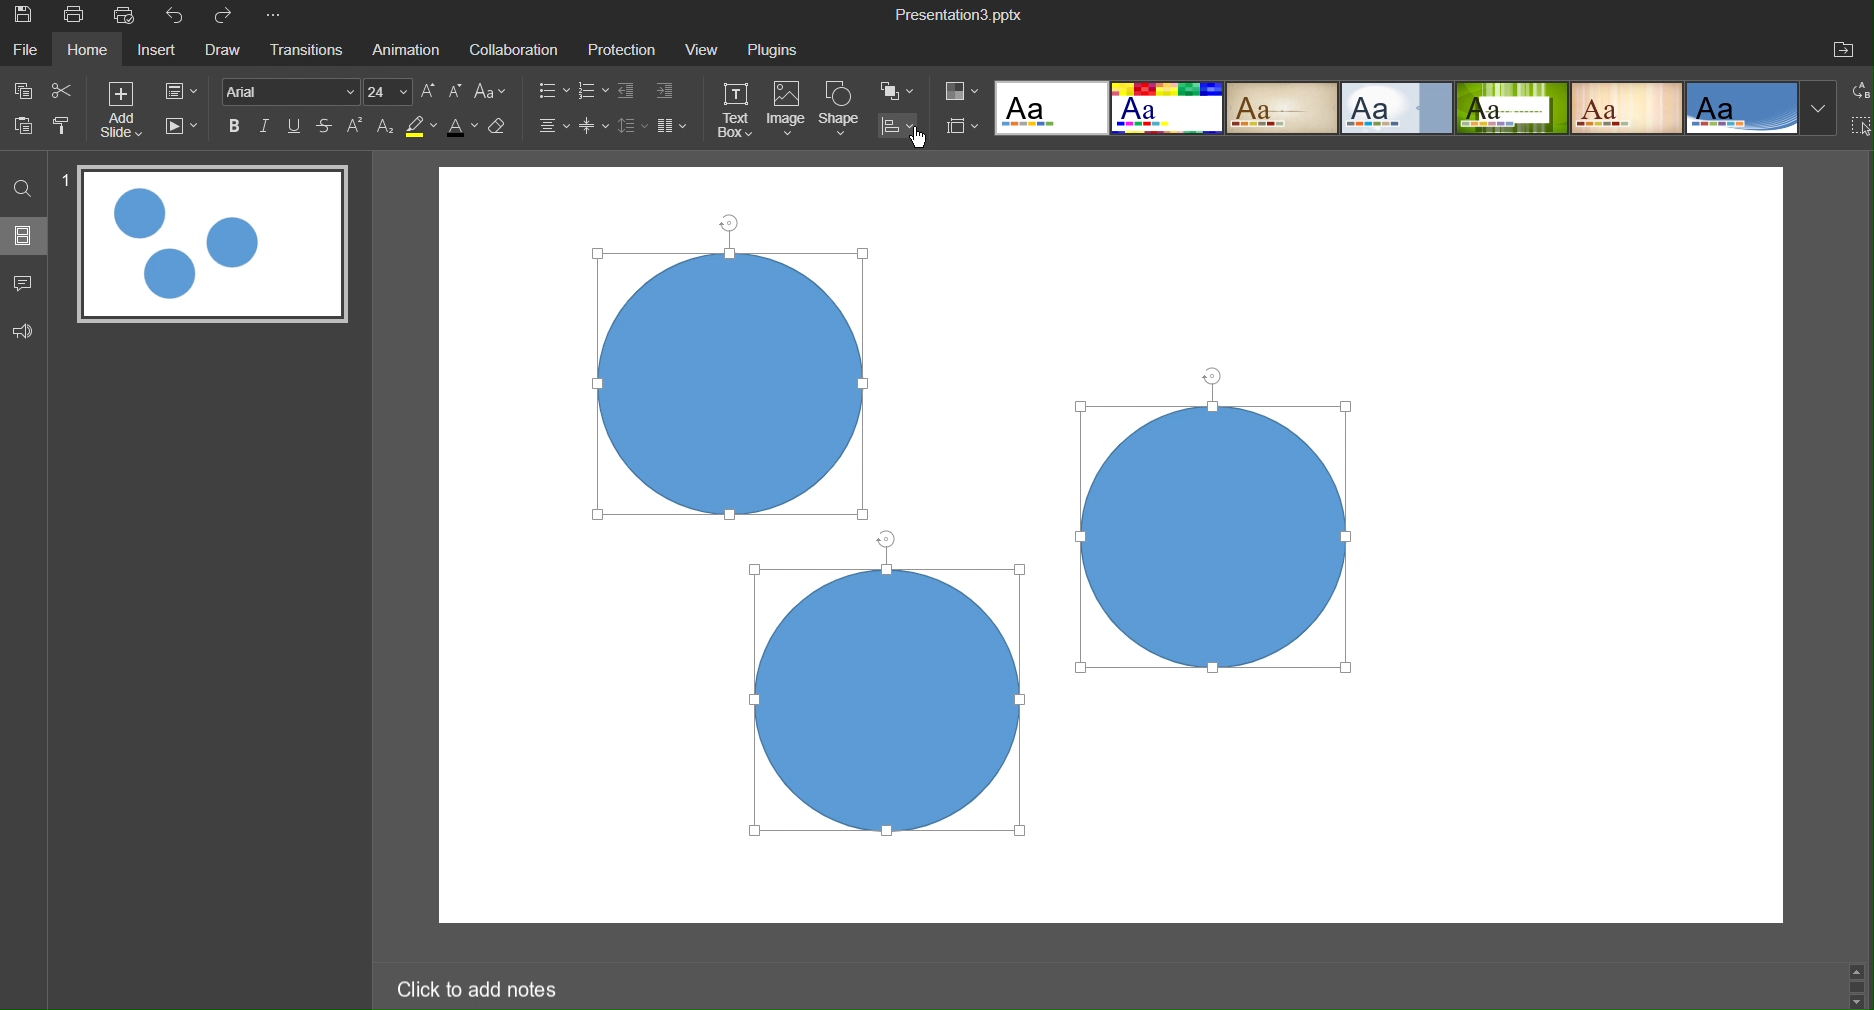 Image resolution: width=1874 pixels, height=1010 pixels. Describe the element at coordinates (1856, 95) in the screenshot. I see `Replace` at that location.